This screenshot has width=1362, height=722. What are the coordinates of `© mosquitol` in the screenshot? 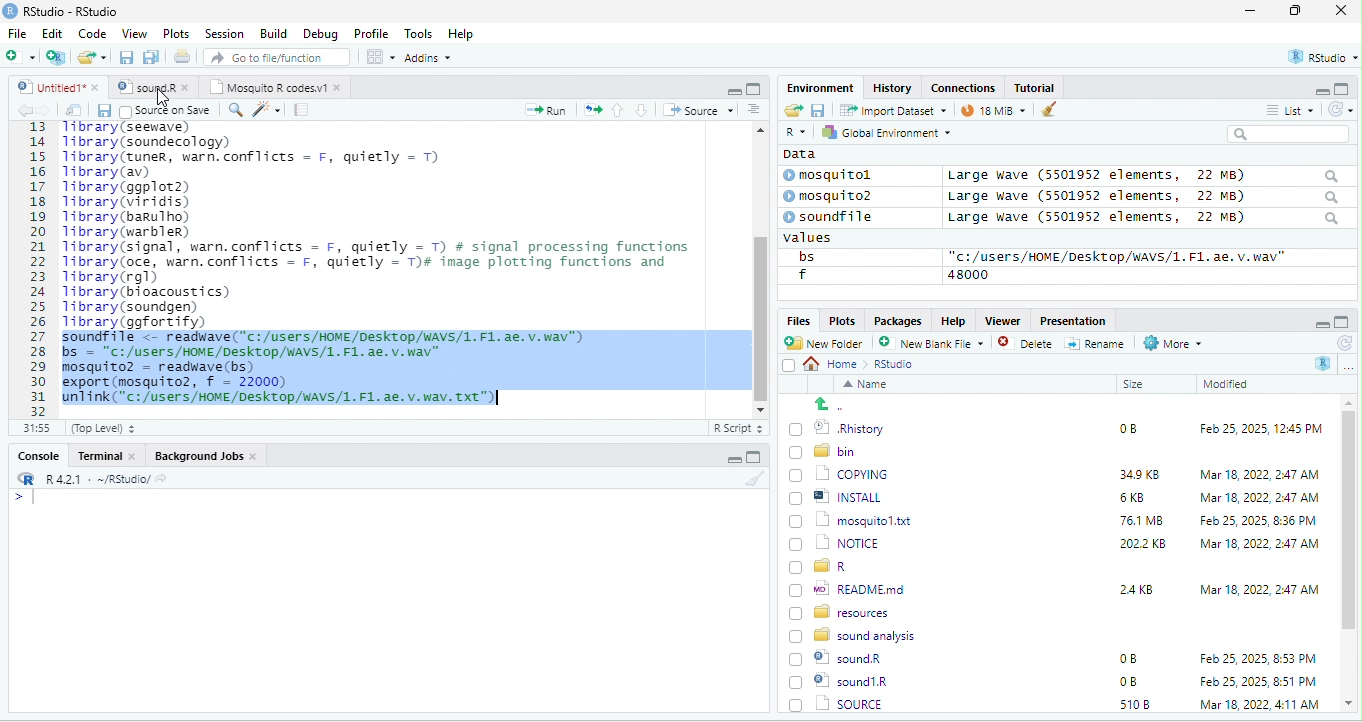 It's located at (842, 175).